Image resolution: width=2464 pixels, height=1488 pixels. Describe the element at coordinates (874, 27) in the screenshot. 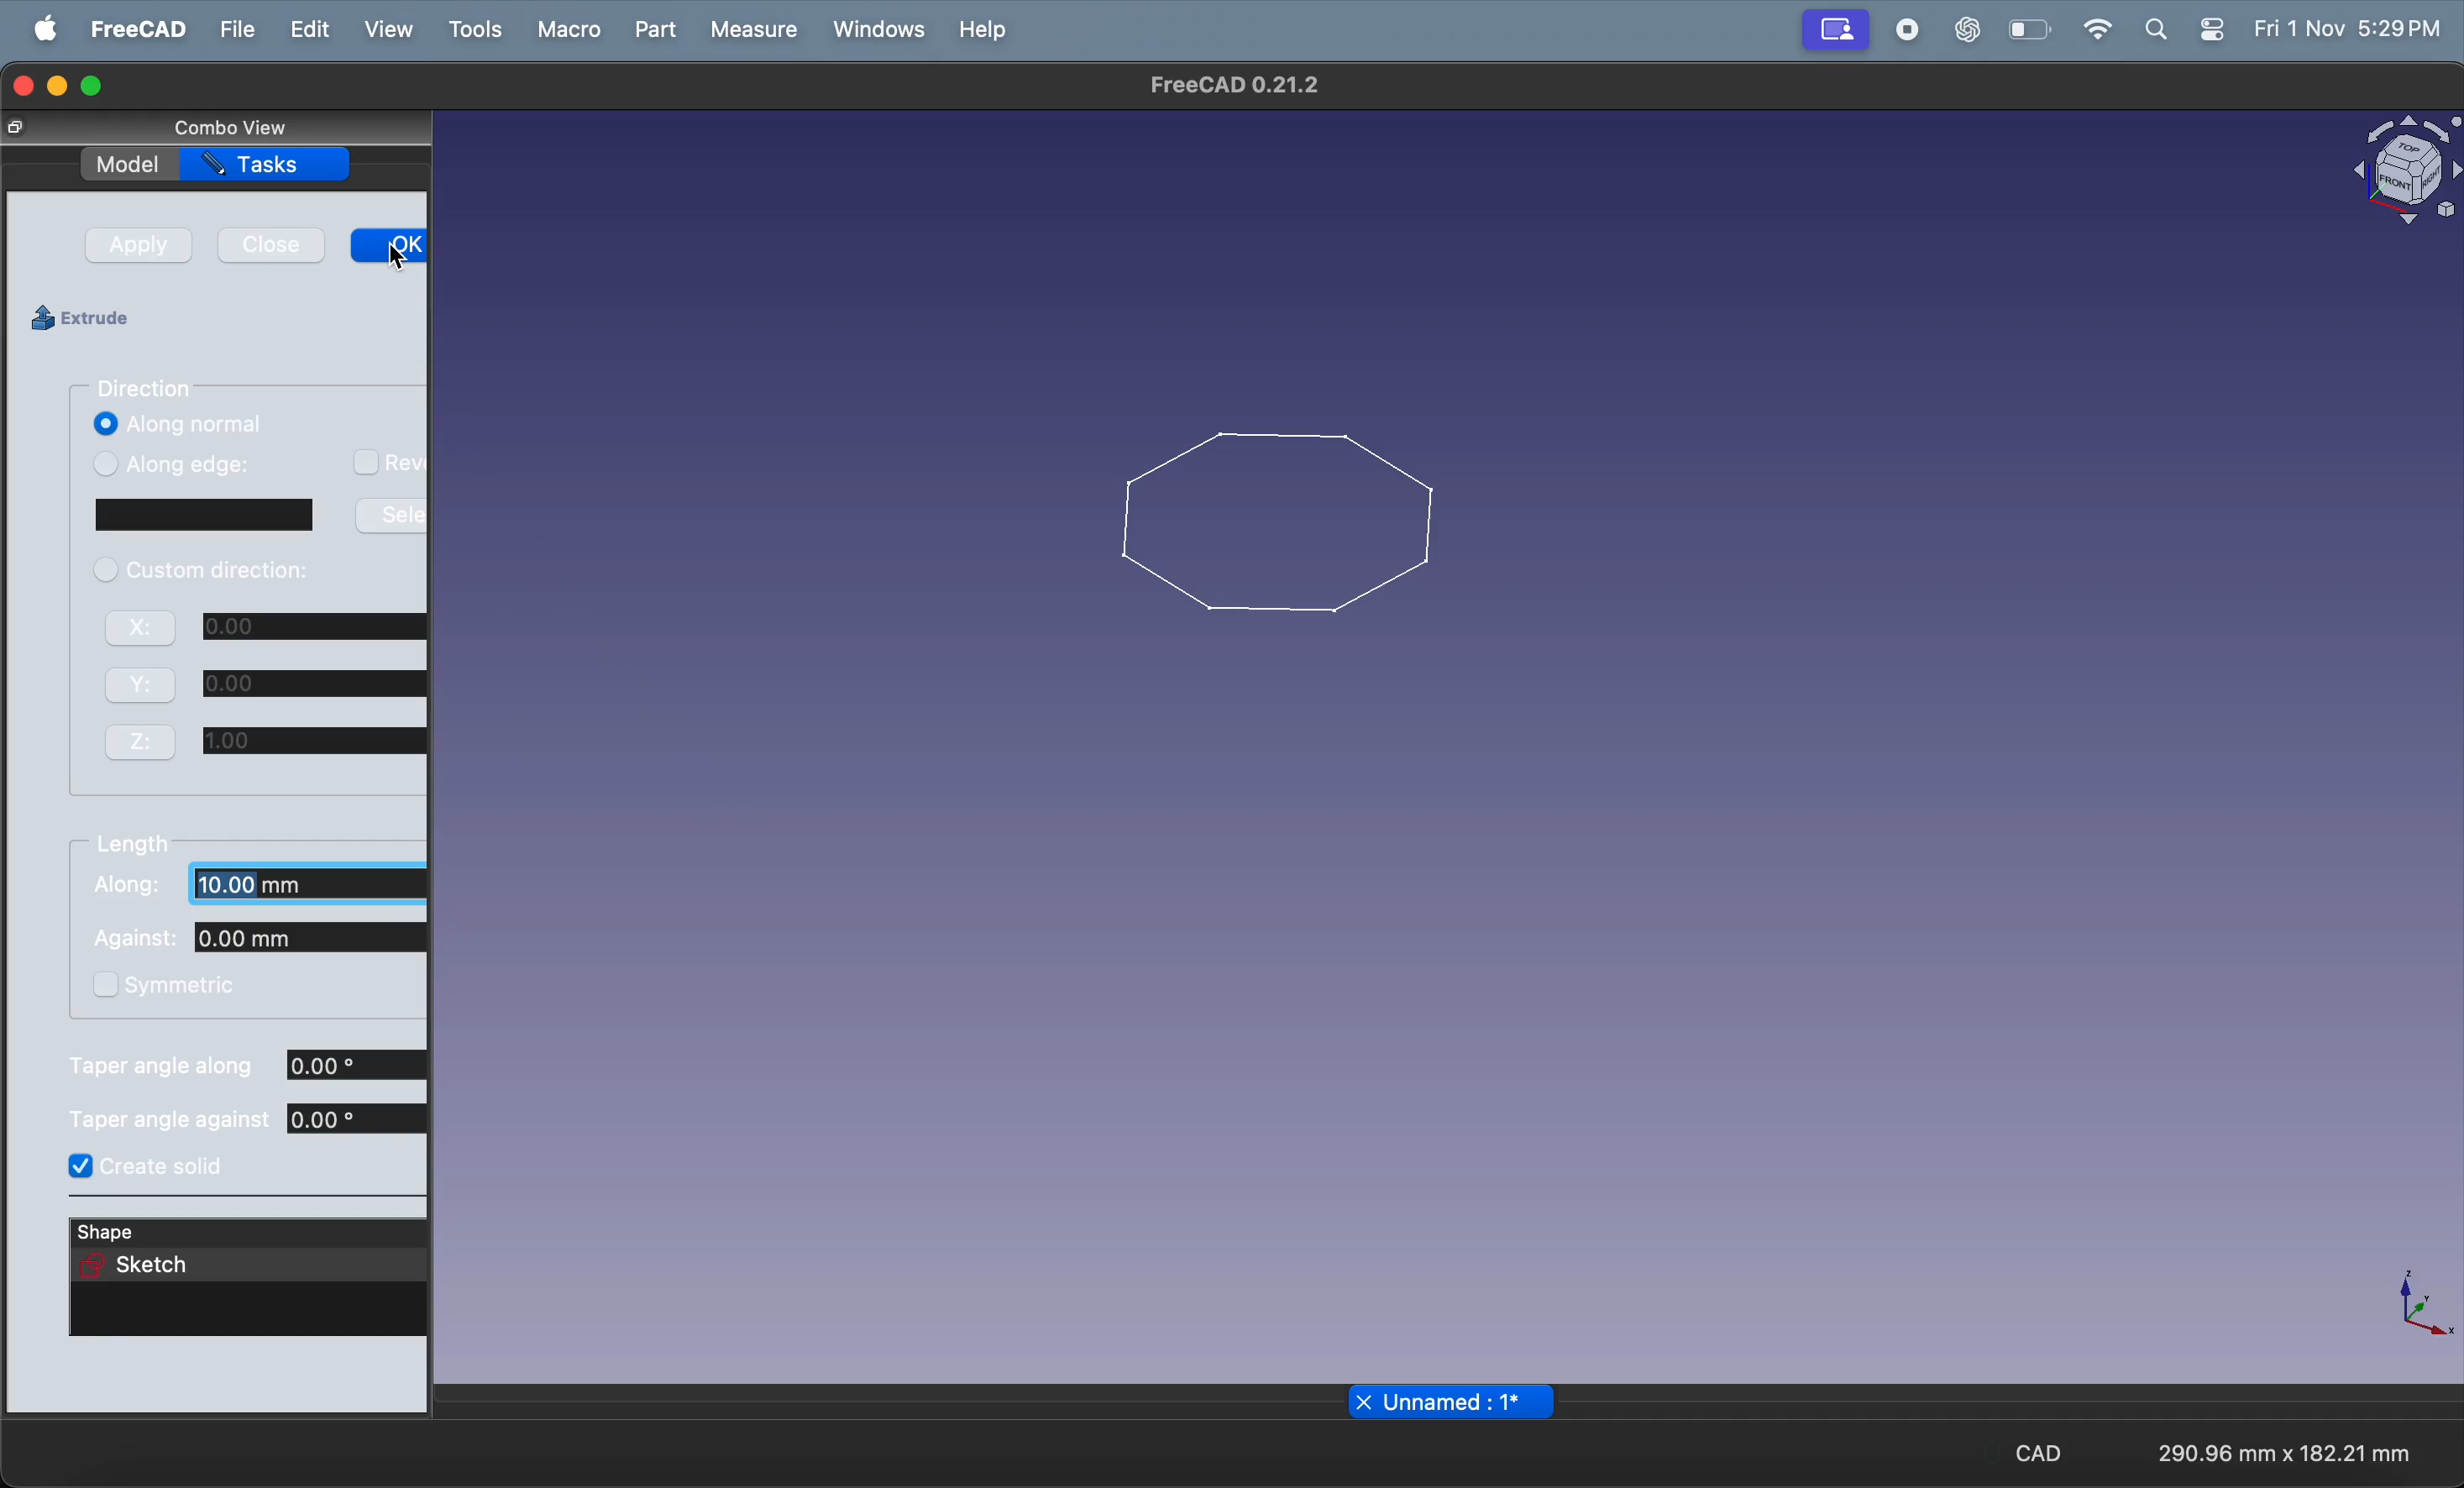

I see `windows` at that location.